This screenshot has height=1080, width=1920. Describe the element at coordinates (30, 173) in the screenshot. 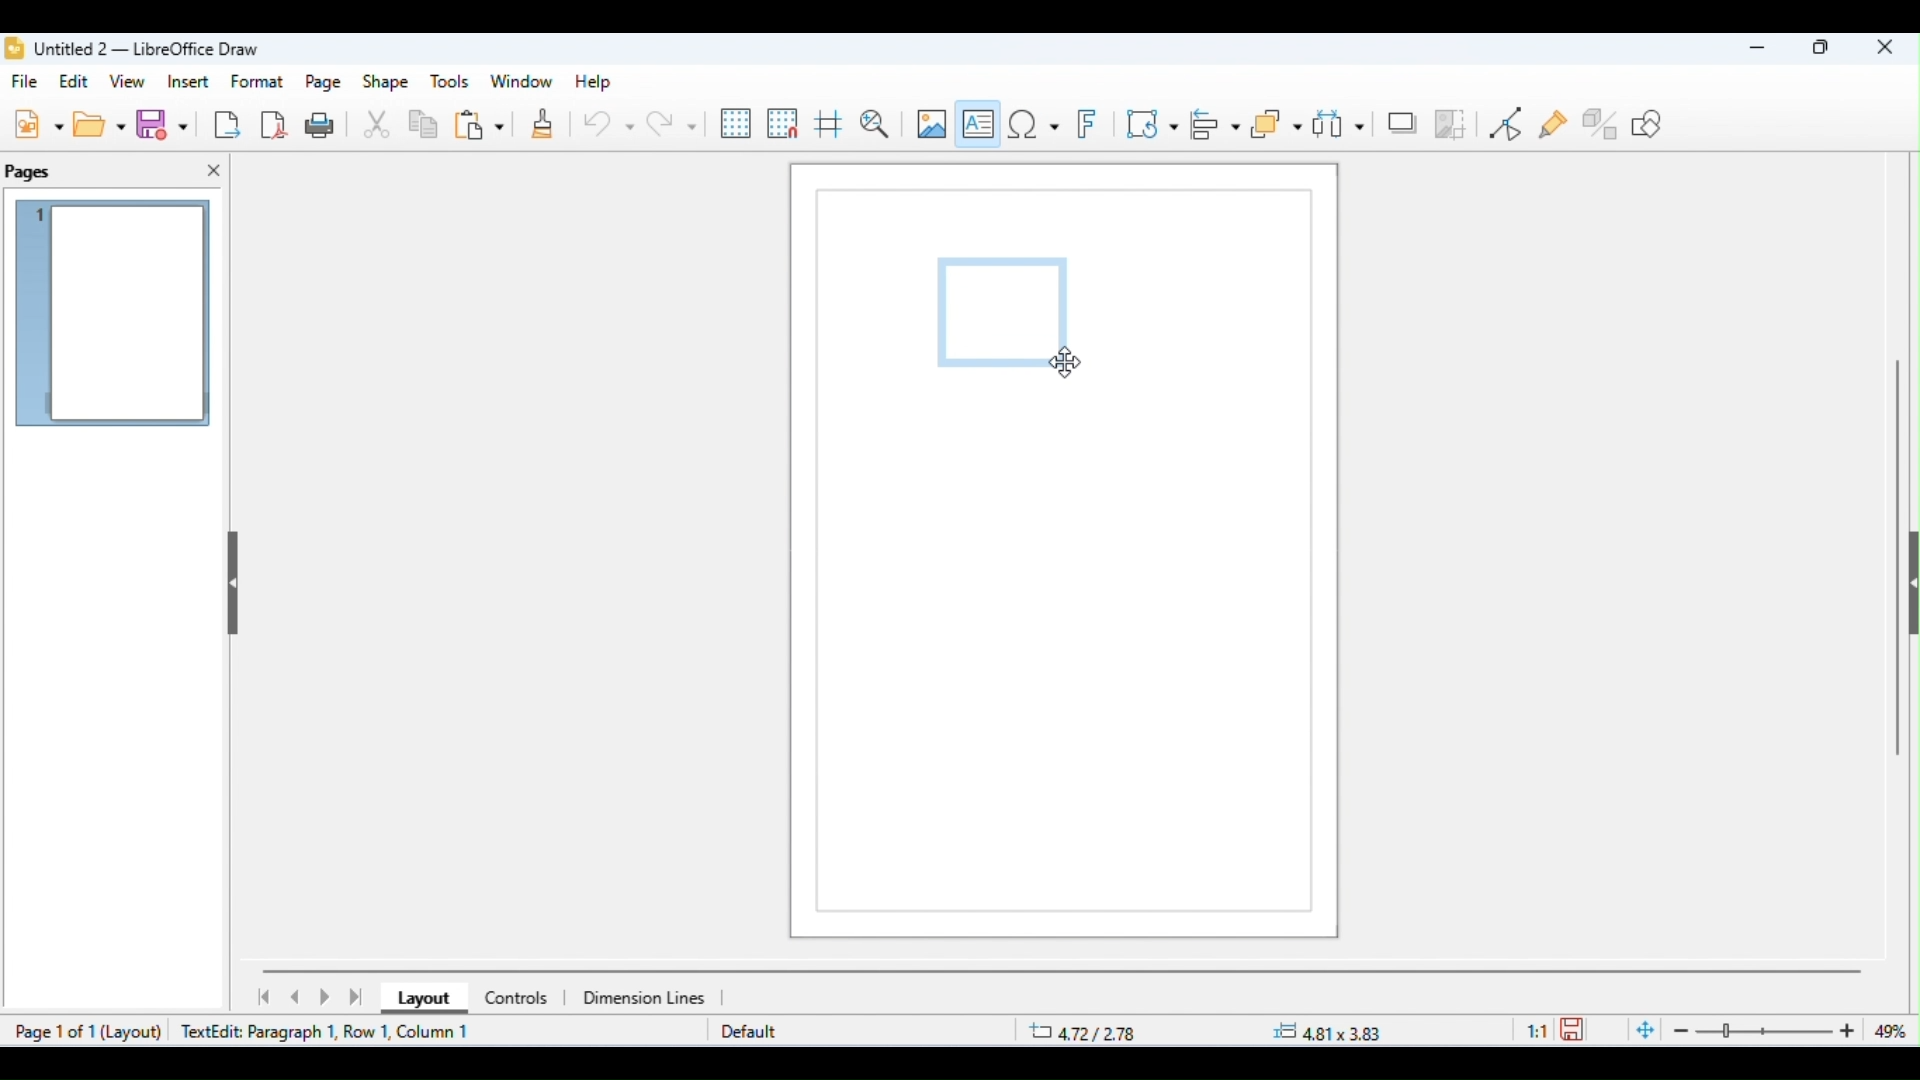

I see `pages` at that location.